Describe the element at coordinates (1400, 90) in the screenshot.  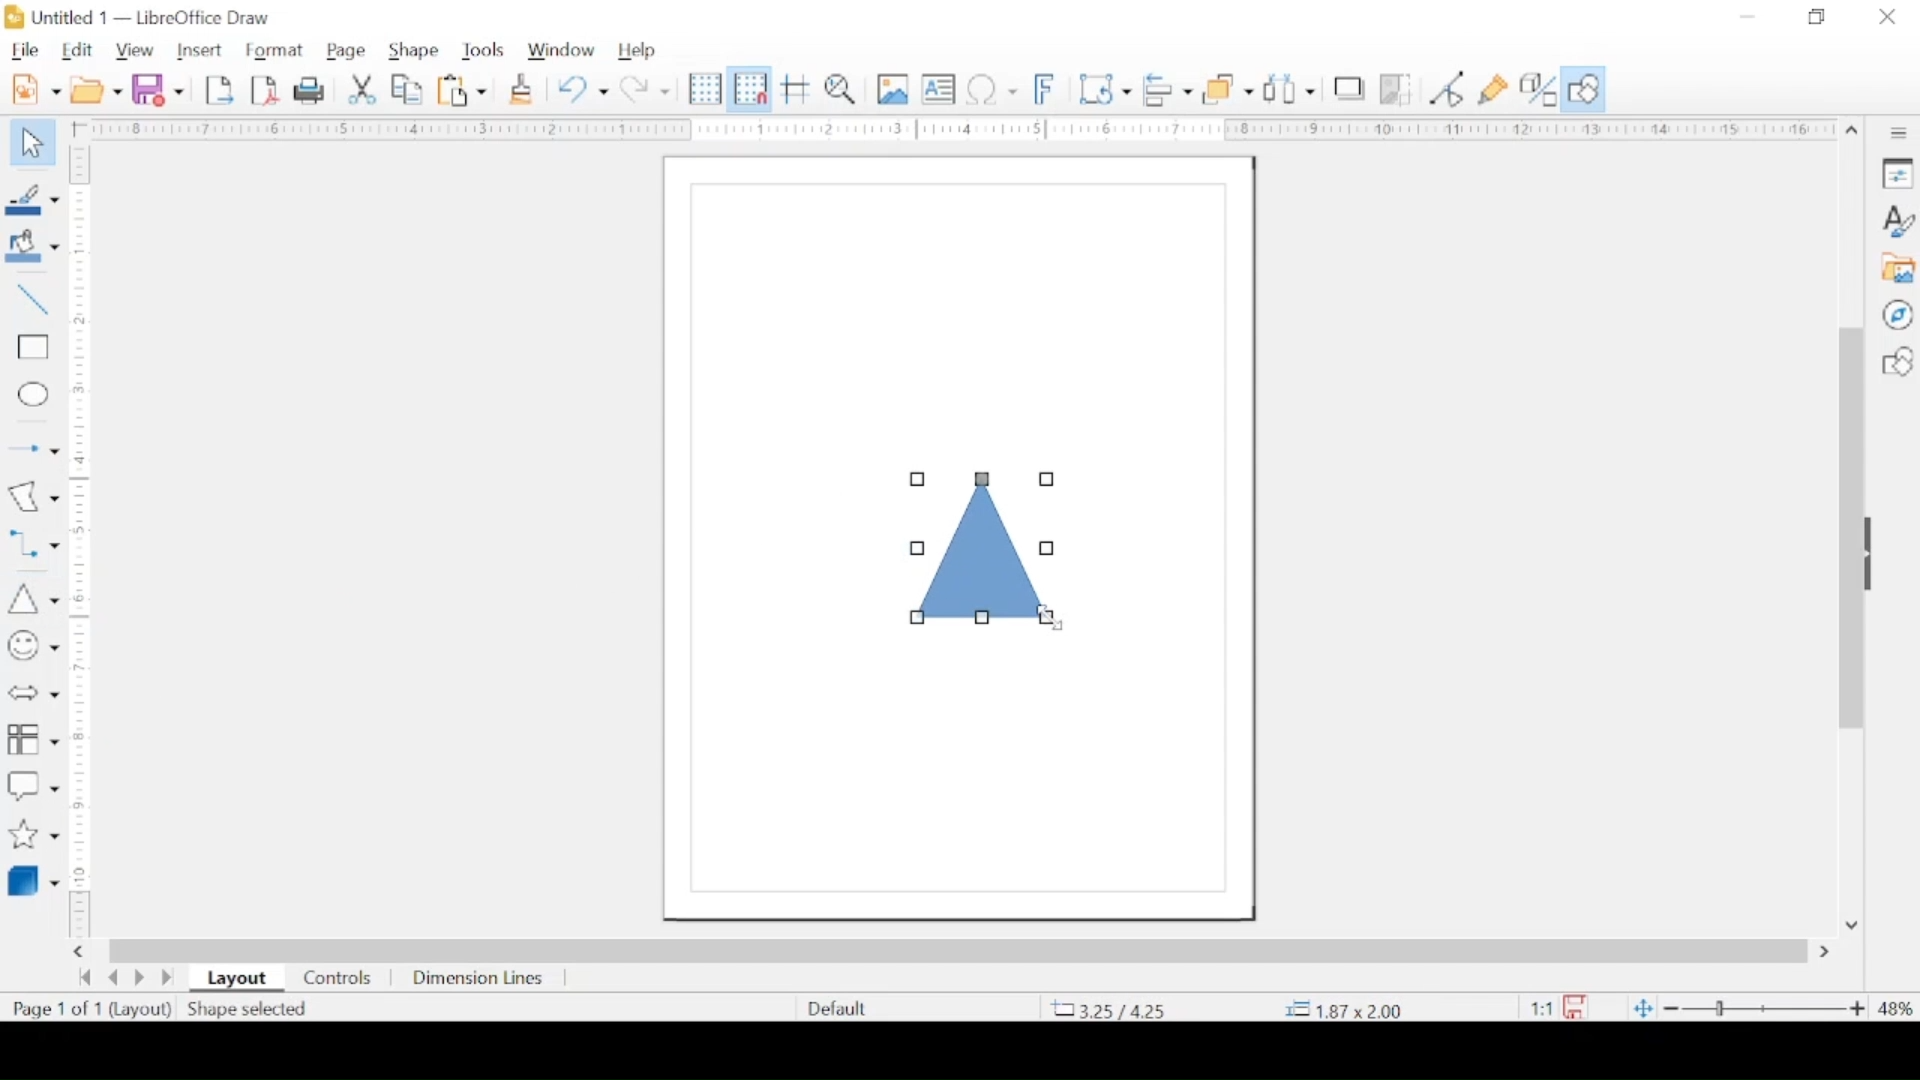
I see `crop image` at that location.